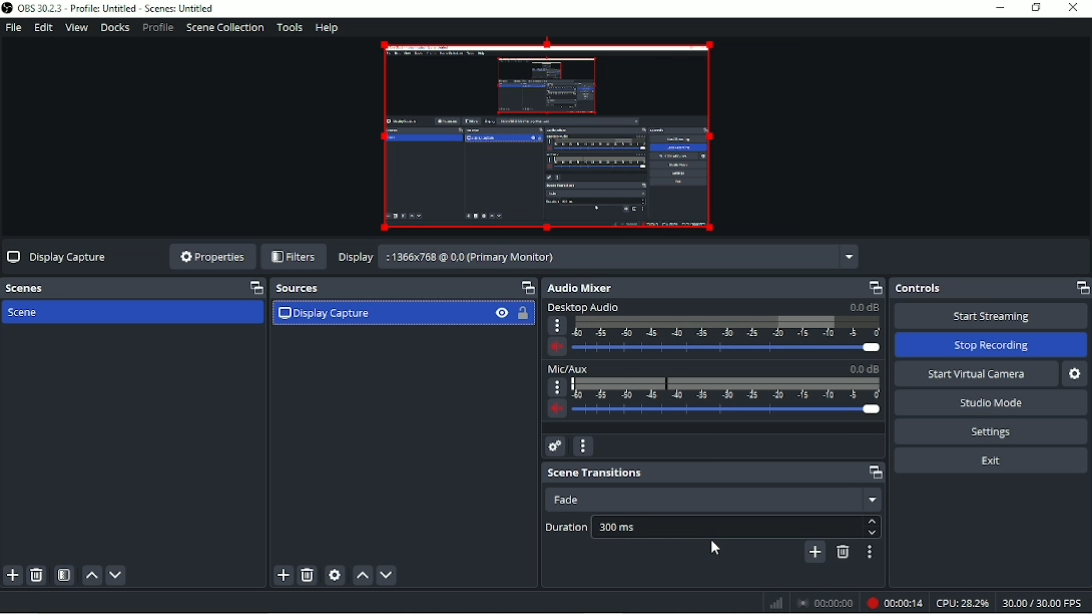  I want to click on Move source (s) up, so click(360, 576).